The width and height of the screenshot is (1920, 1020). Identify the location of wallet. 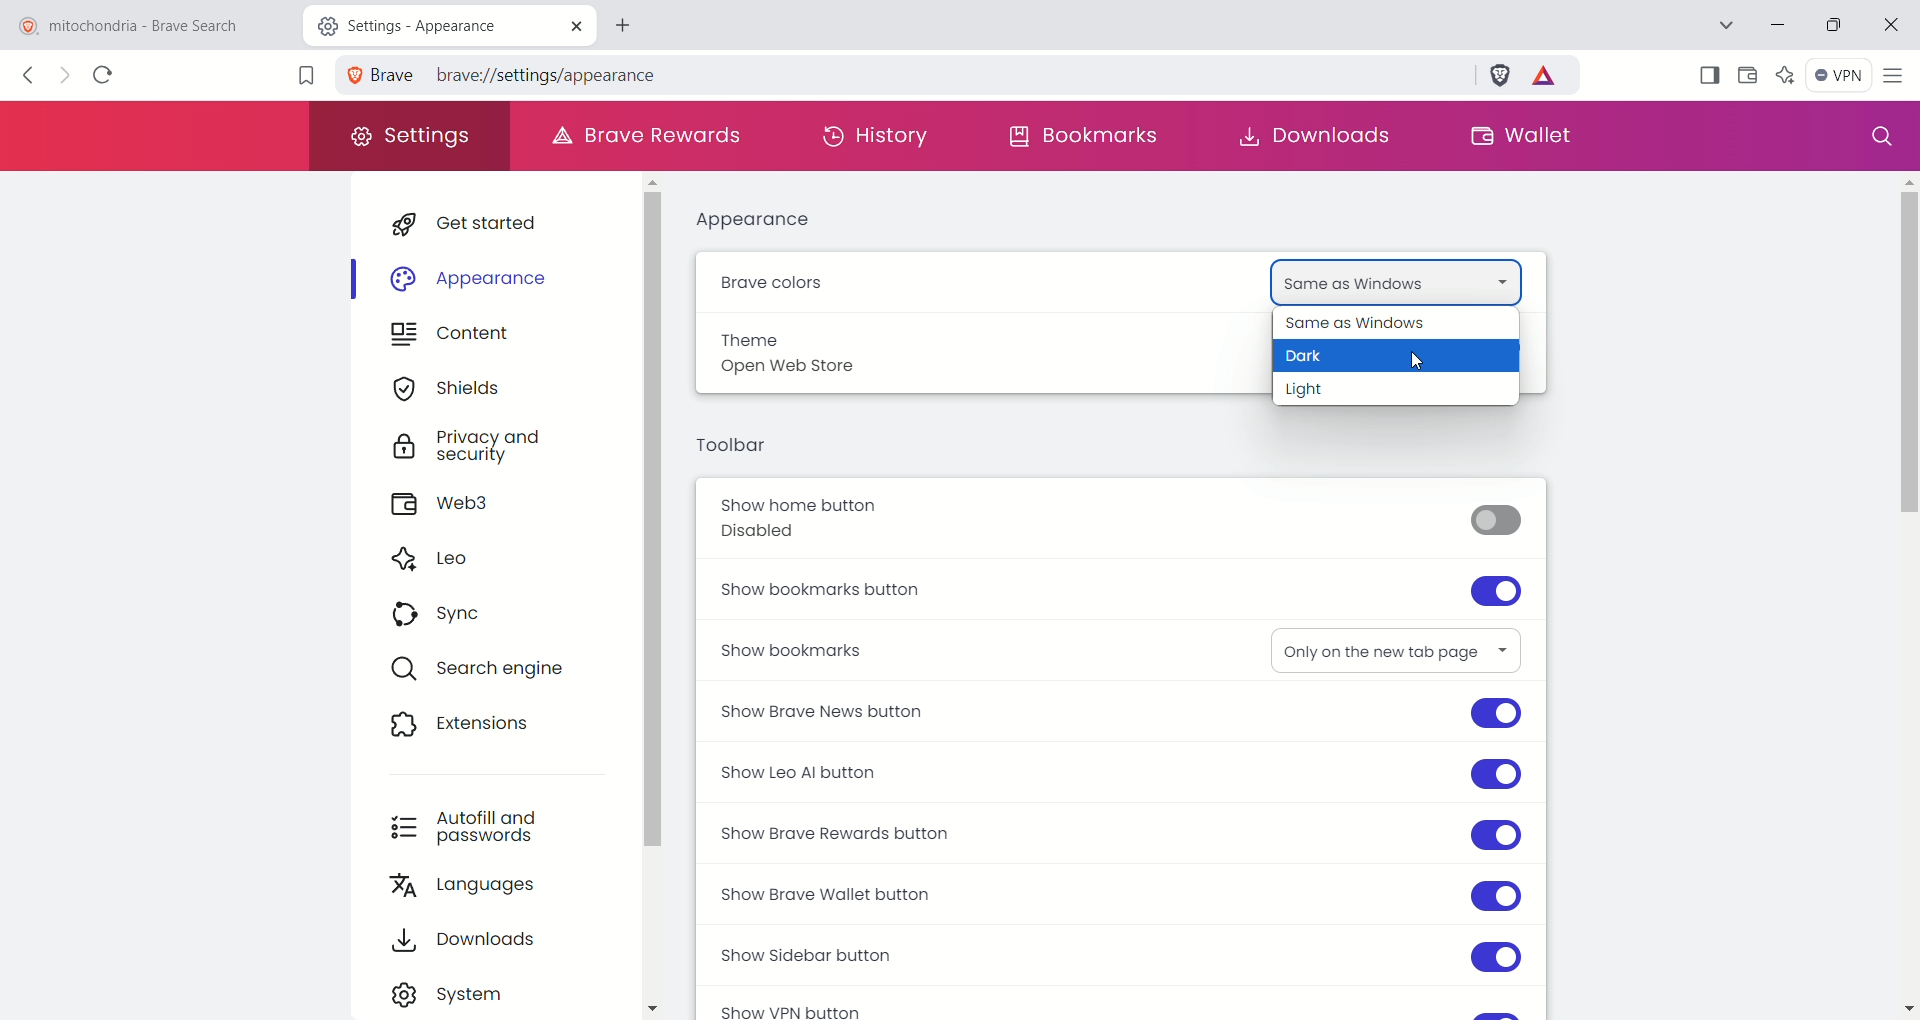
(1747, 75).